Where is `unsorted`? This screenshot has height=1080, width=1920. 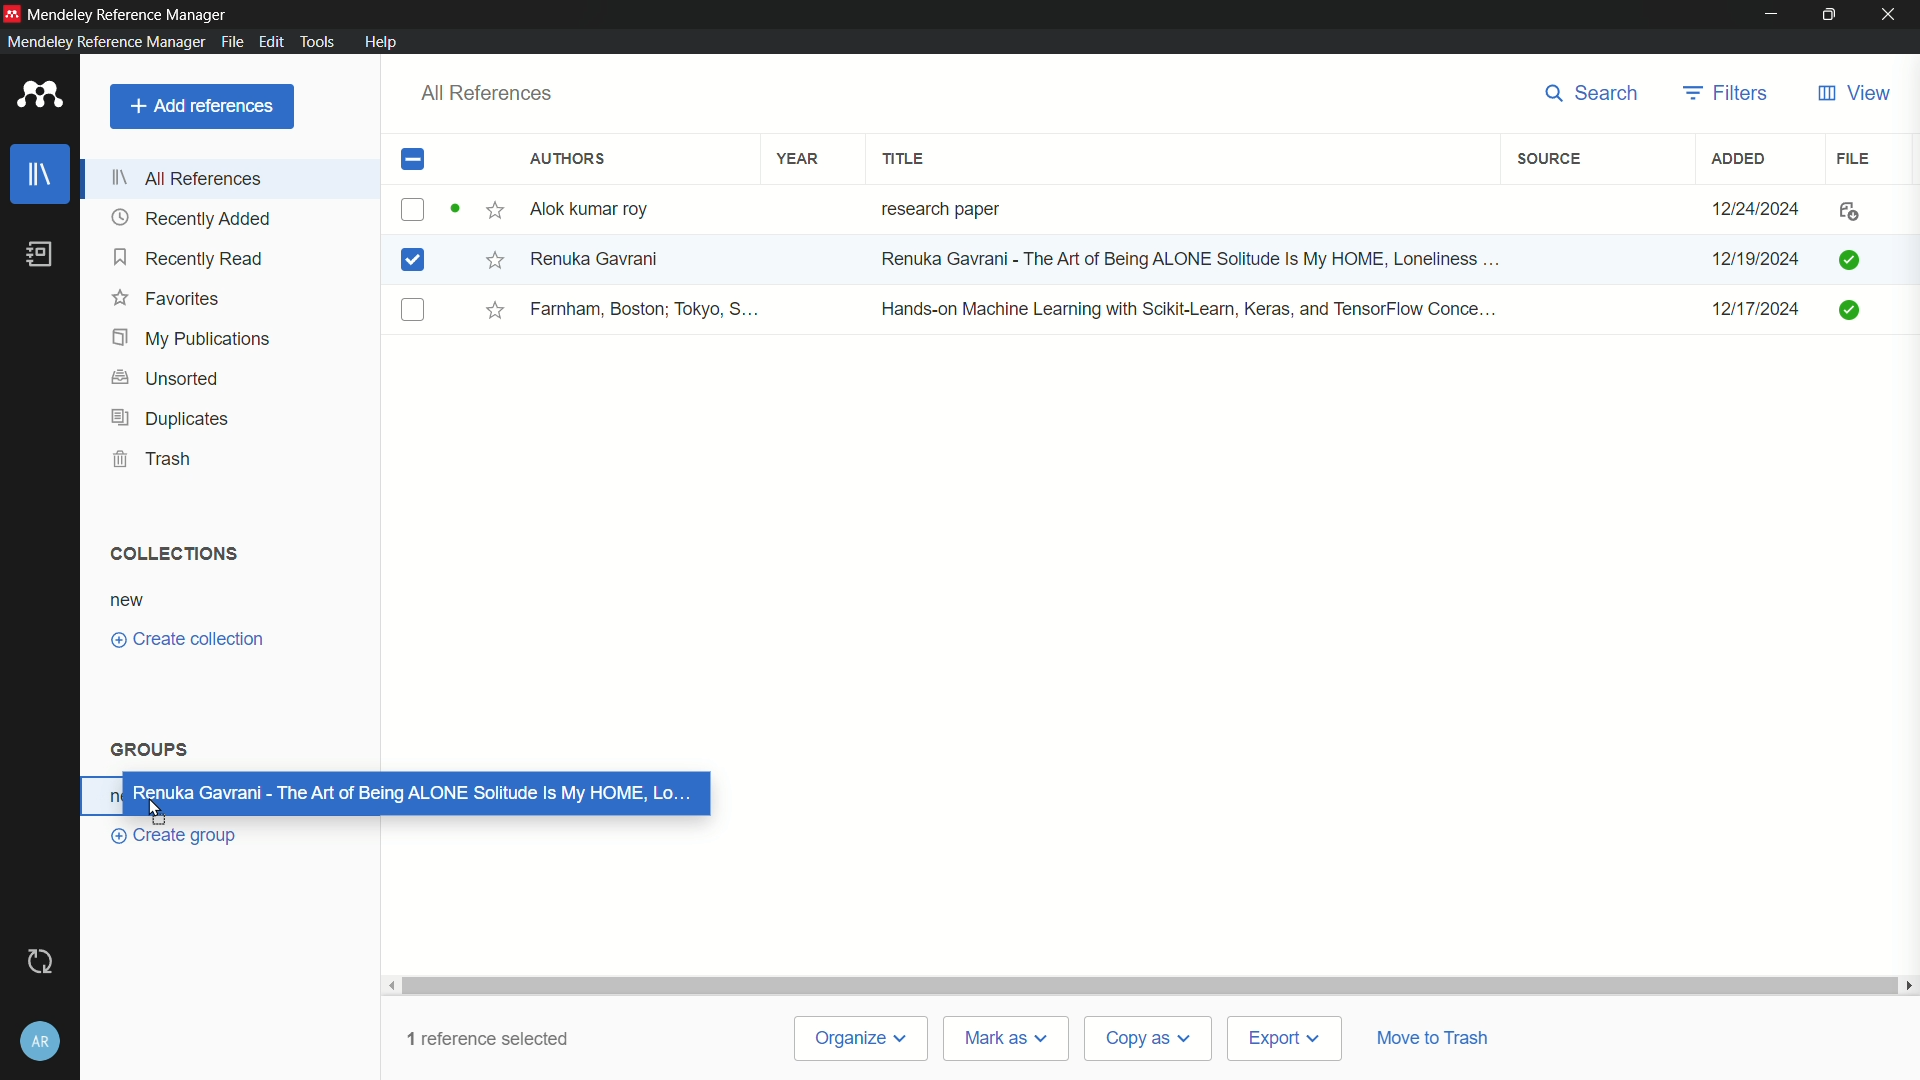 unsorted is located at coordinates (166, 376).